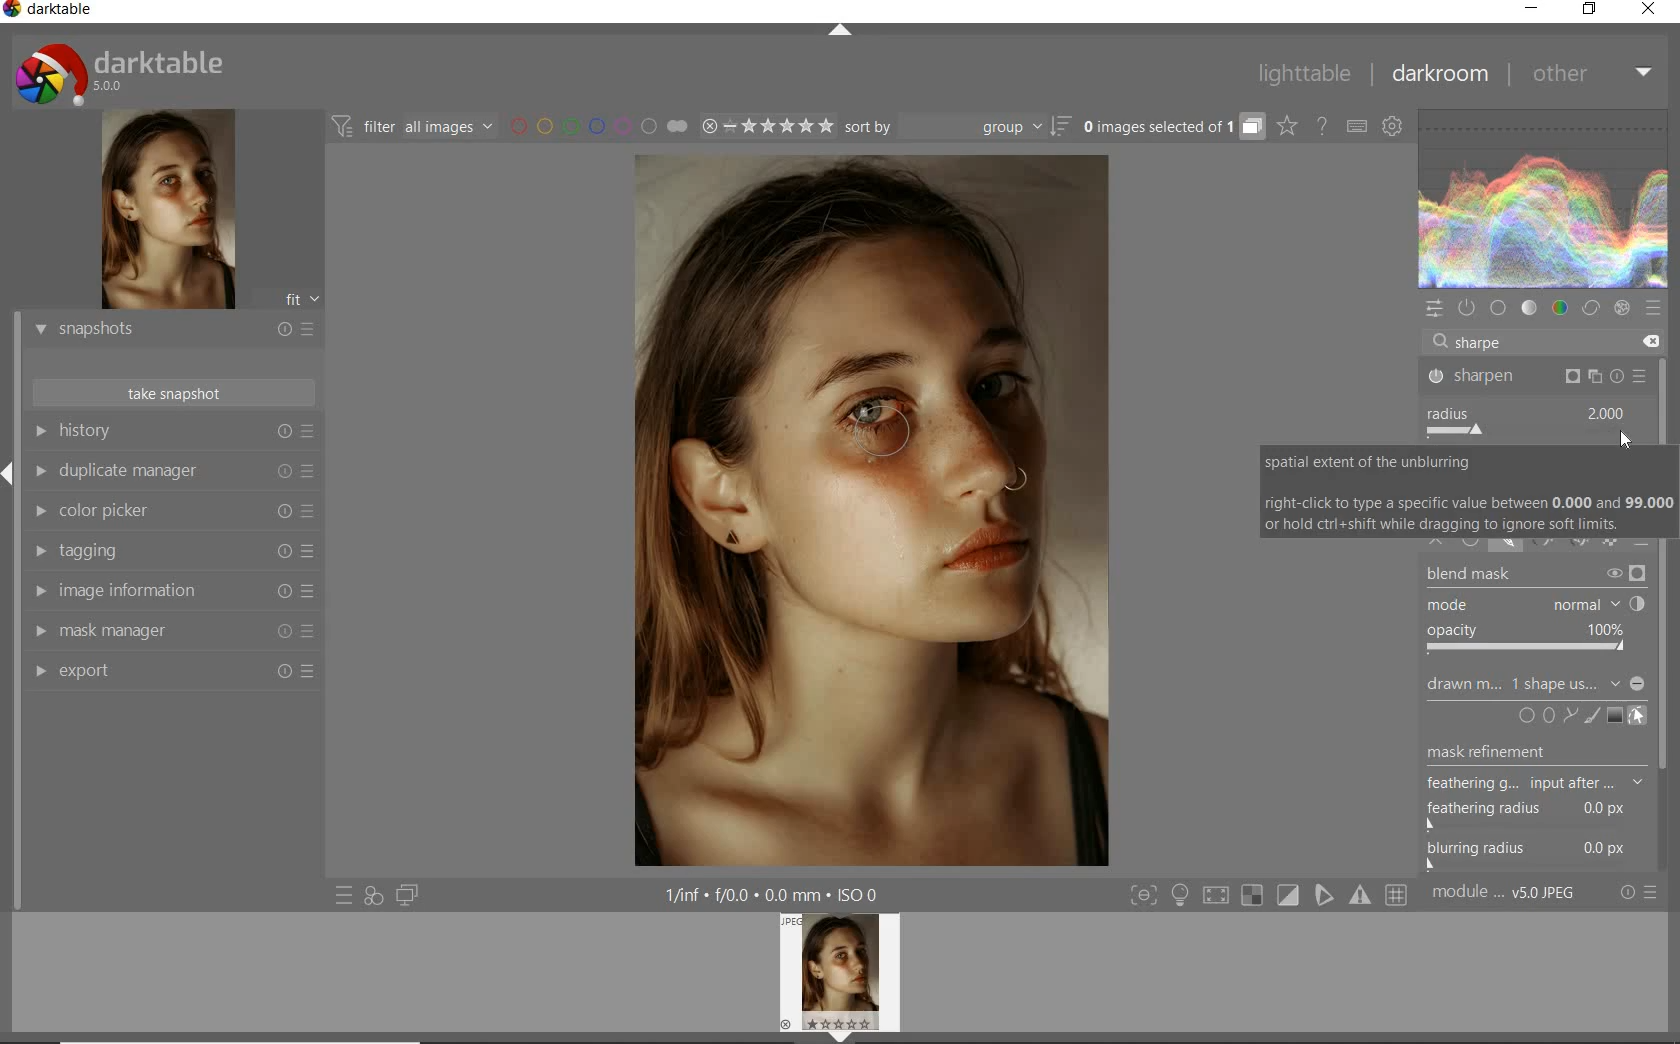 The image size is (1680, 1044). I want to click on show only active modules, so click(1469, 308).